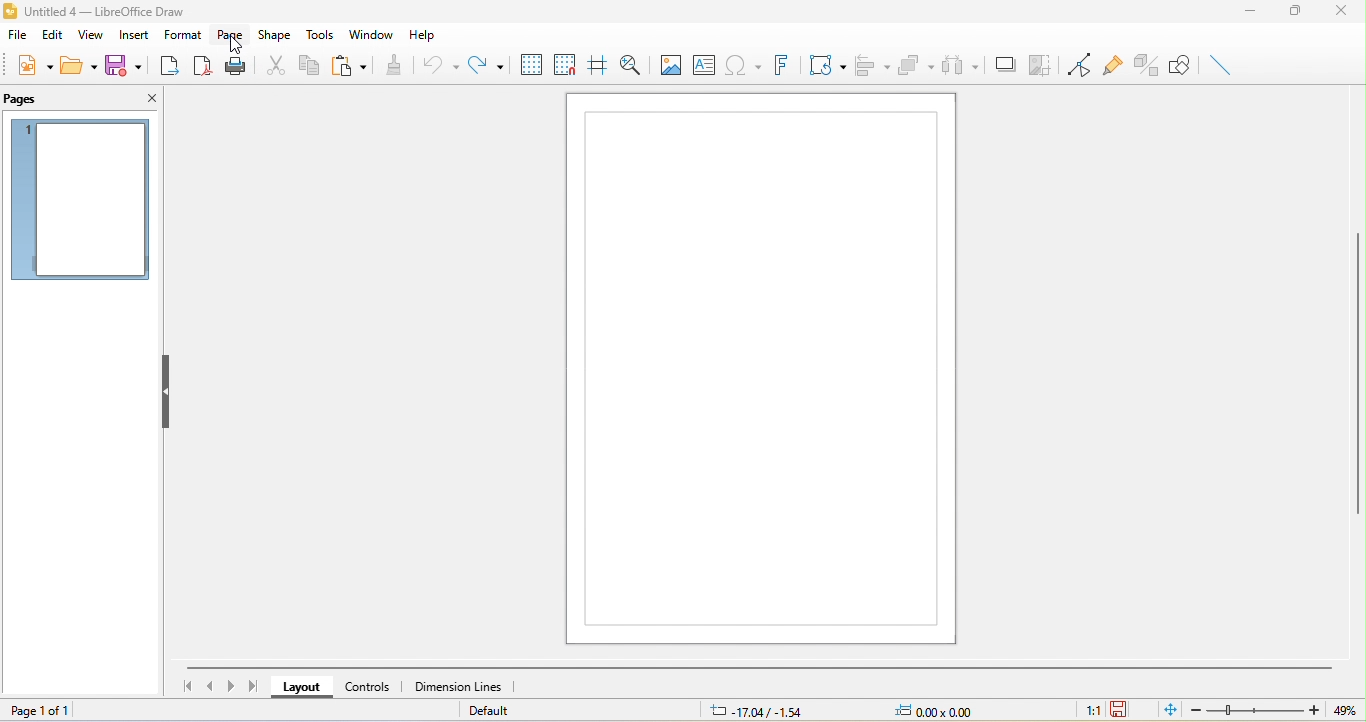 This screenshot has height=722, width=1366. I want to click on previous page, so click(206, 686).